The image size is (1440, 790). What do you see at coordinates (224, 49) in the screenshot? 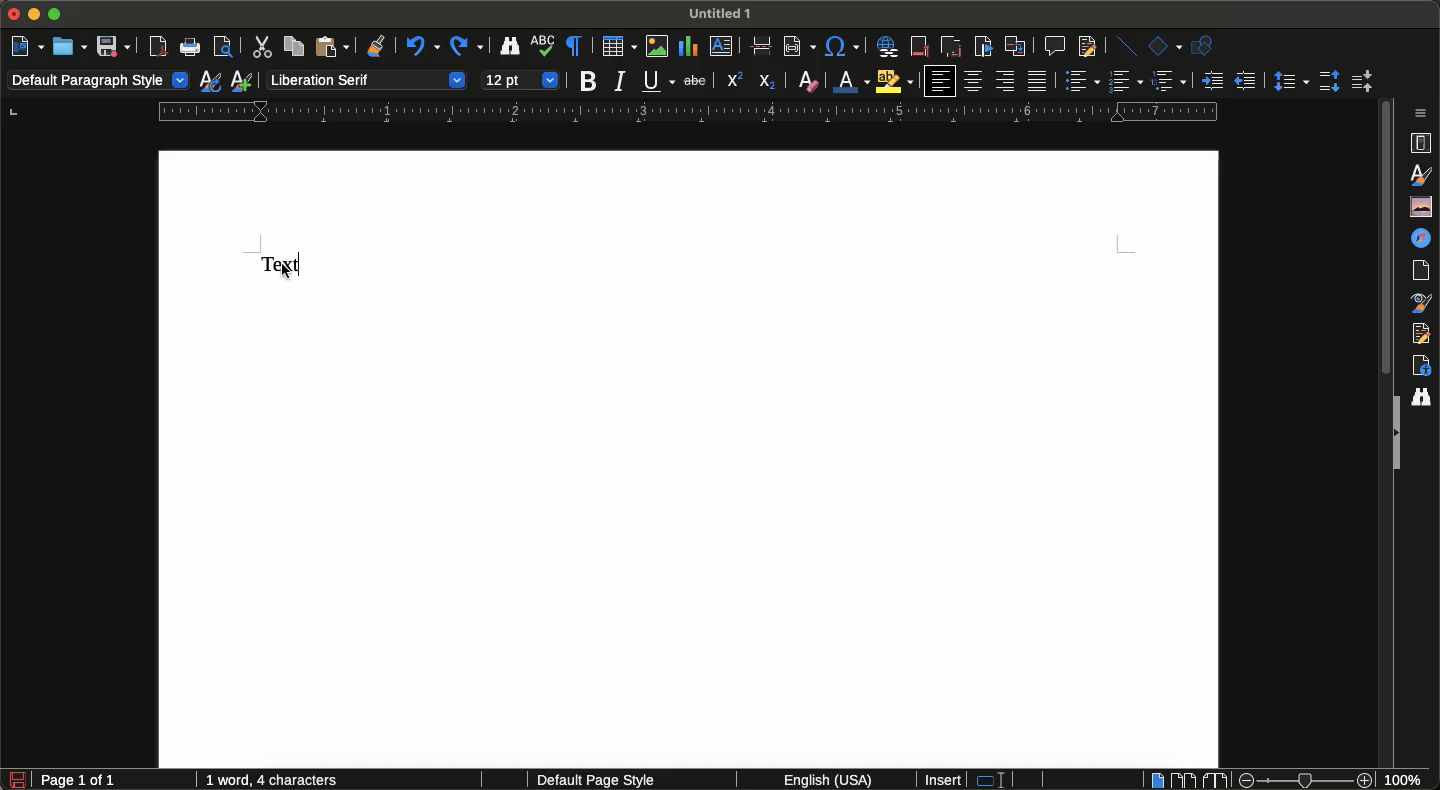
I see `Toggle print preview` at bounding box center [224, 49].